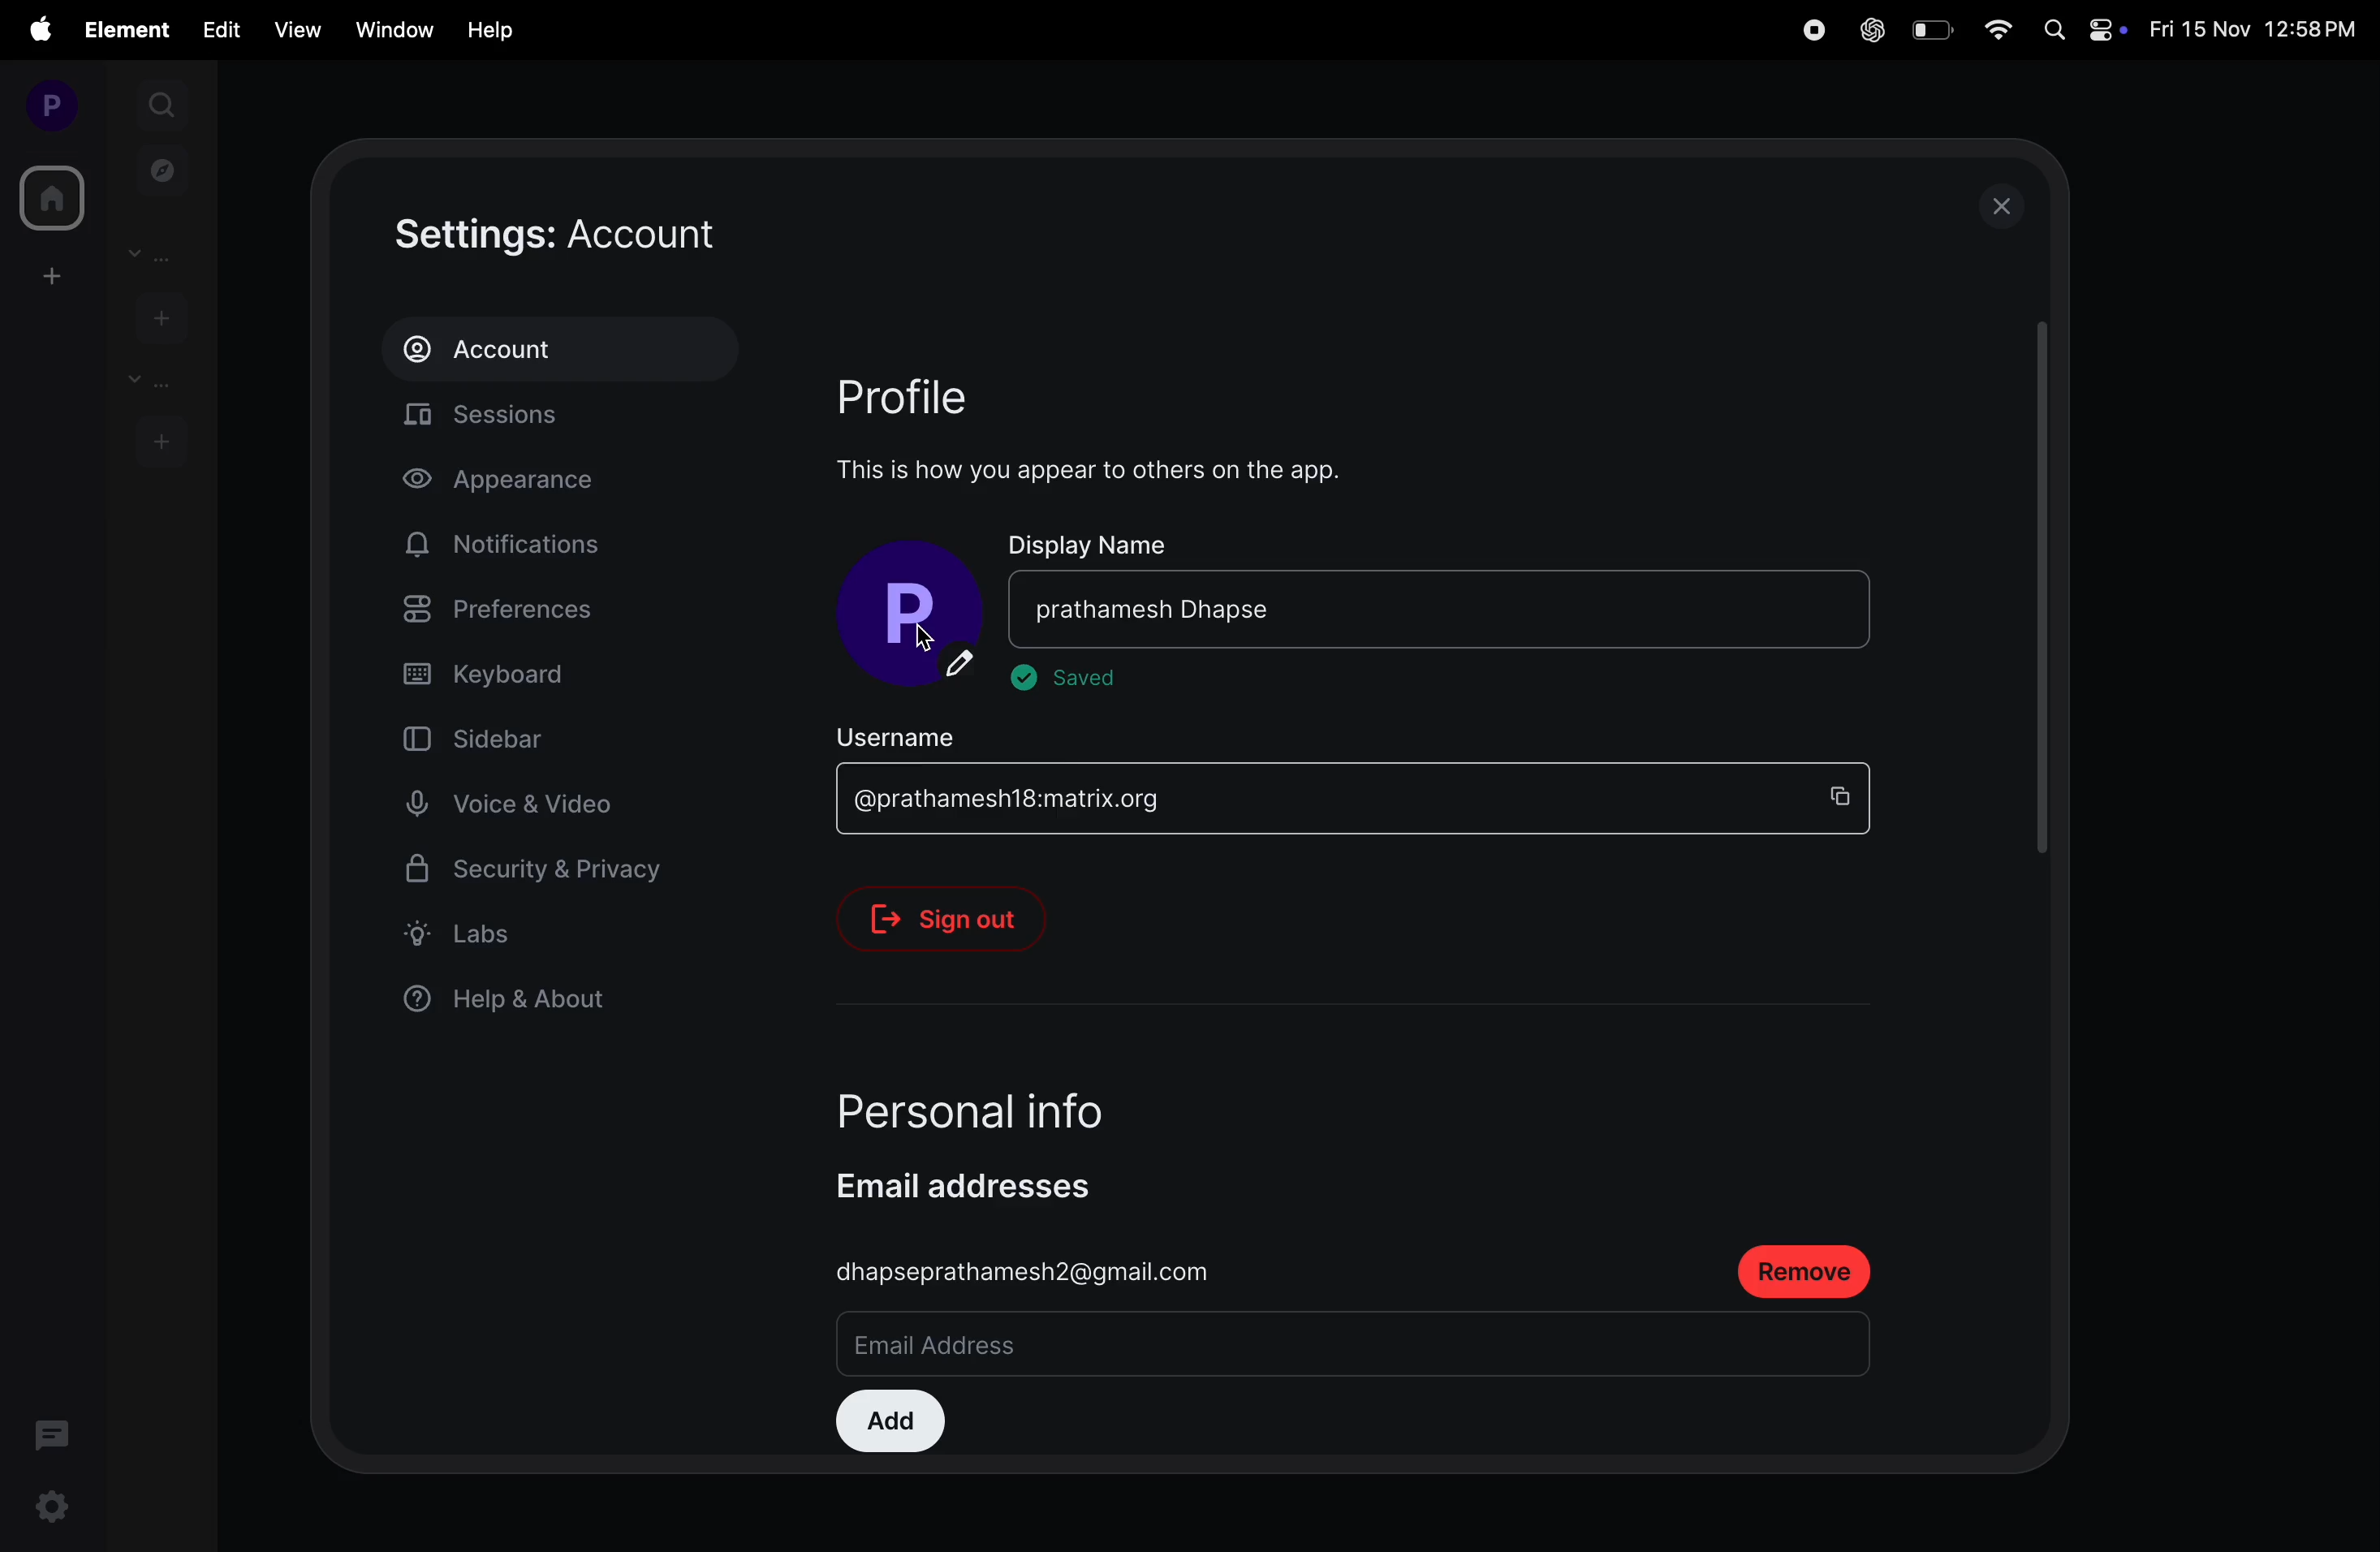  Describe the element at coordinates (164, 102) in the screenshot. I see `search1` at that location.